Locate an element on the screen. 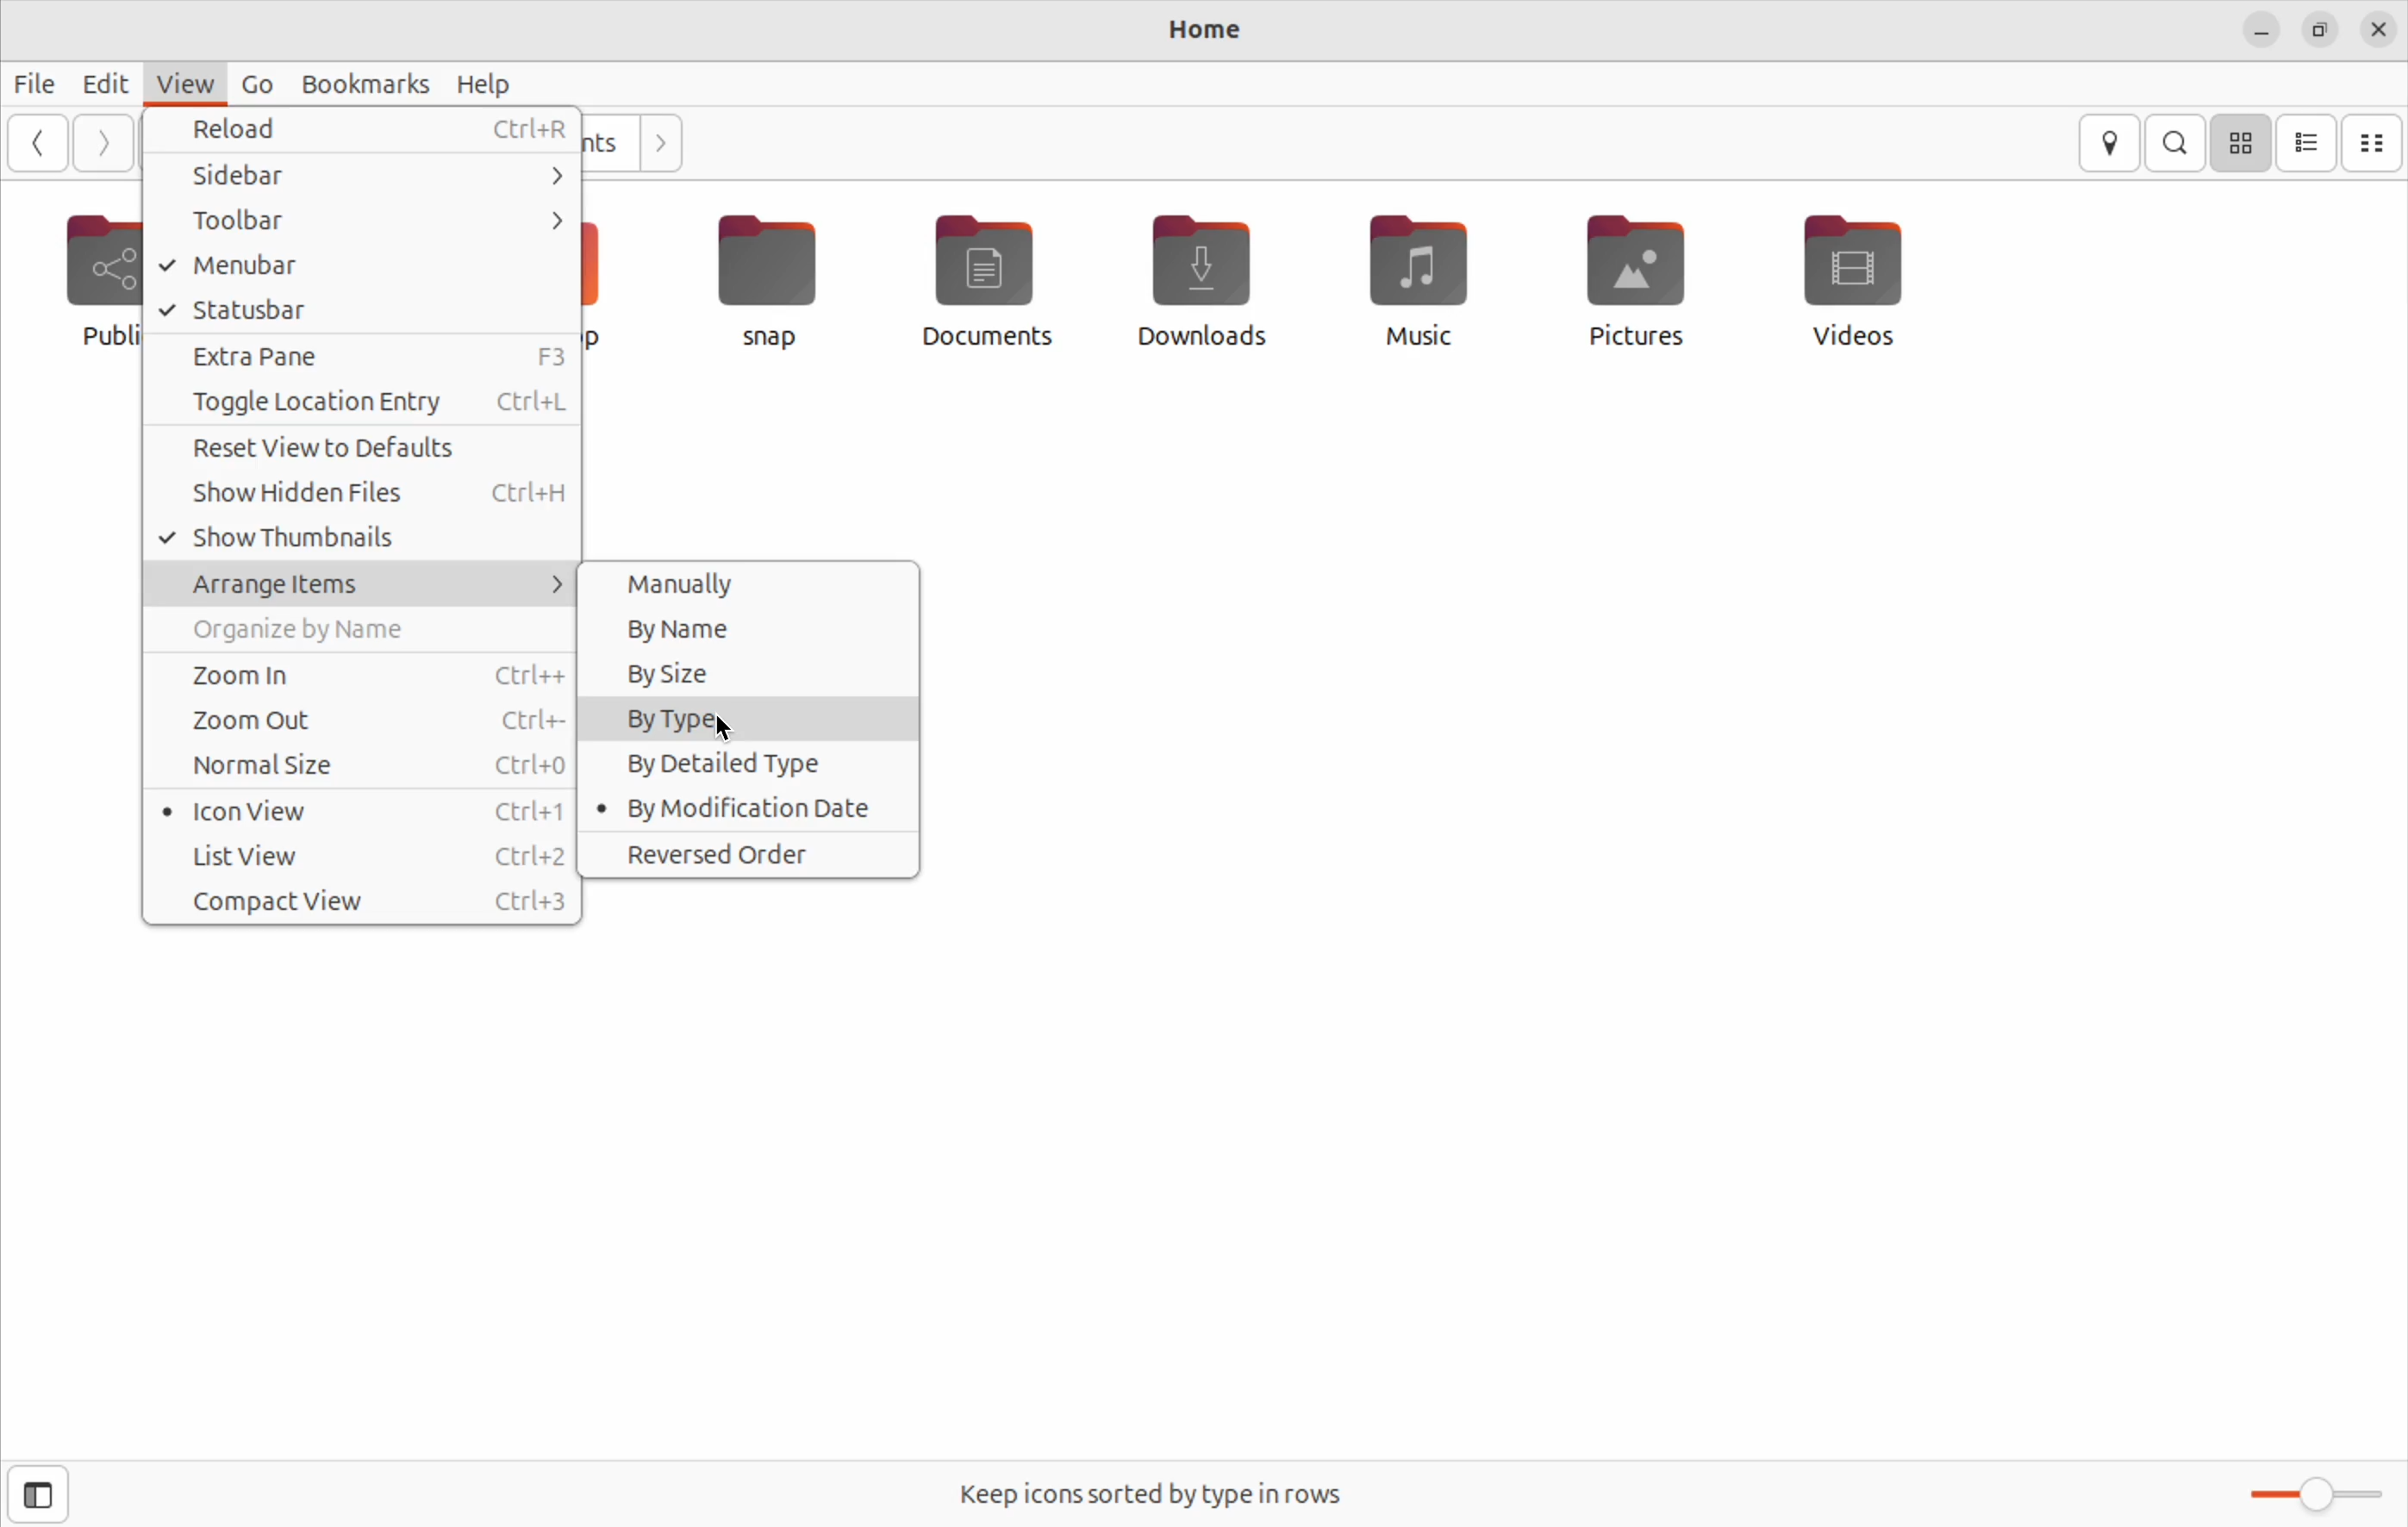 The height and width of the screenshot is (1527, 2408). orgainze names is located at coordinates (359, 632).